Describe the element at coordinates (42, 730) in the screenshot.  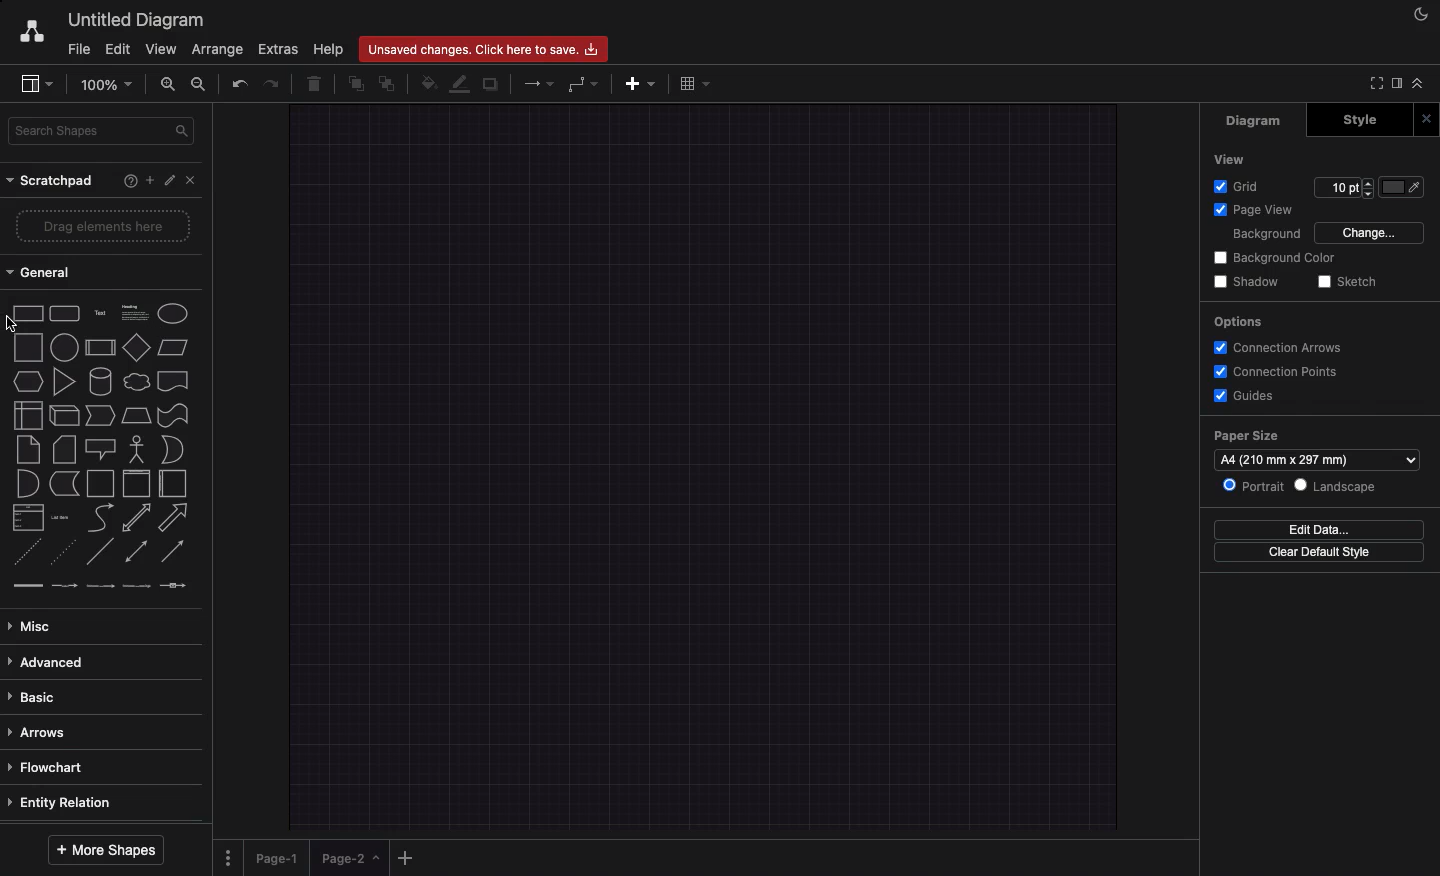
I see `Arrows` at that location.